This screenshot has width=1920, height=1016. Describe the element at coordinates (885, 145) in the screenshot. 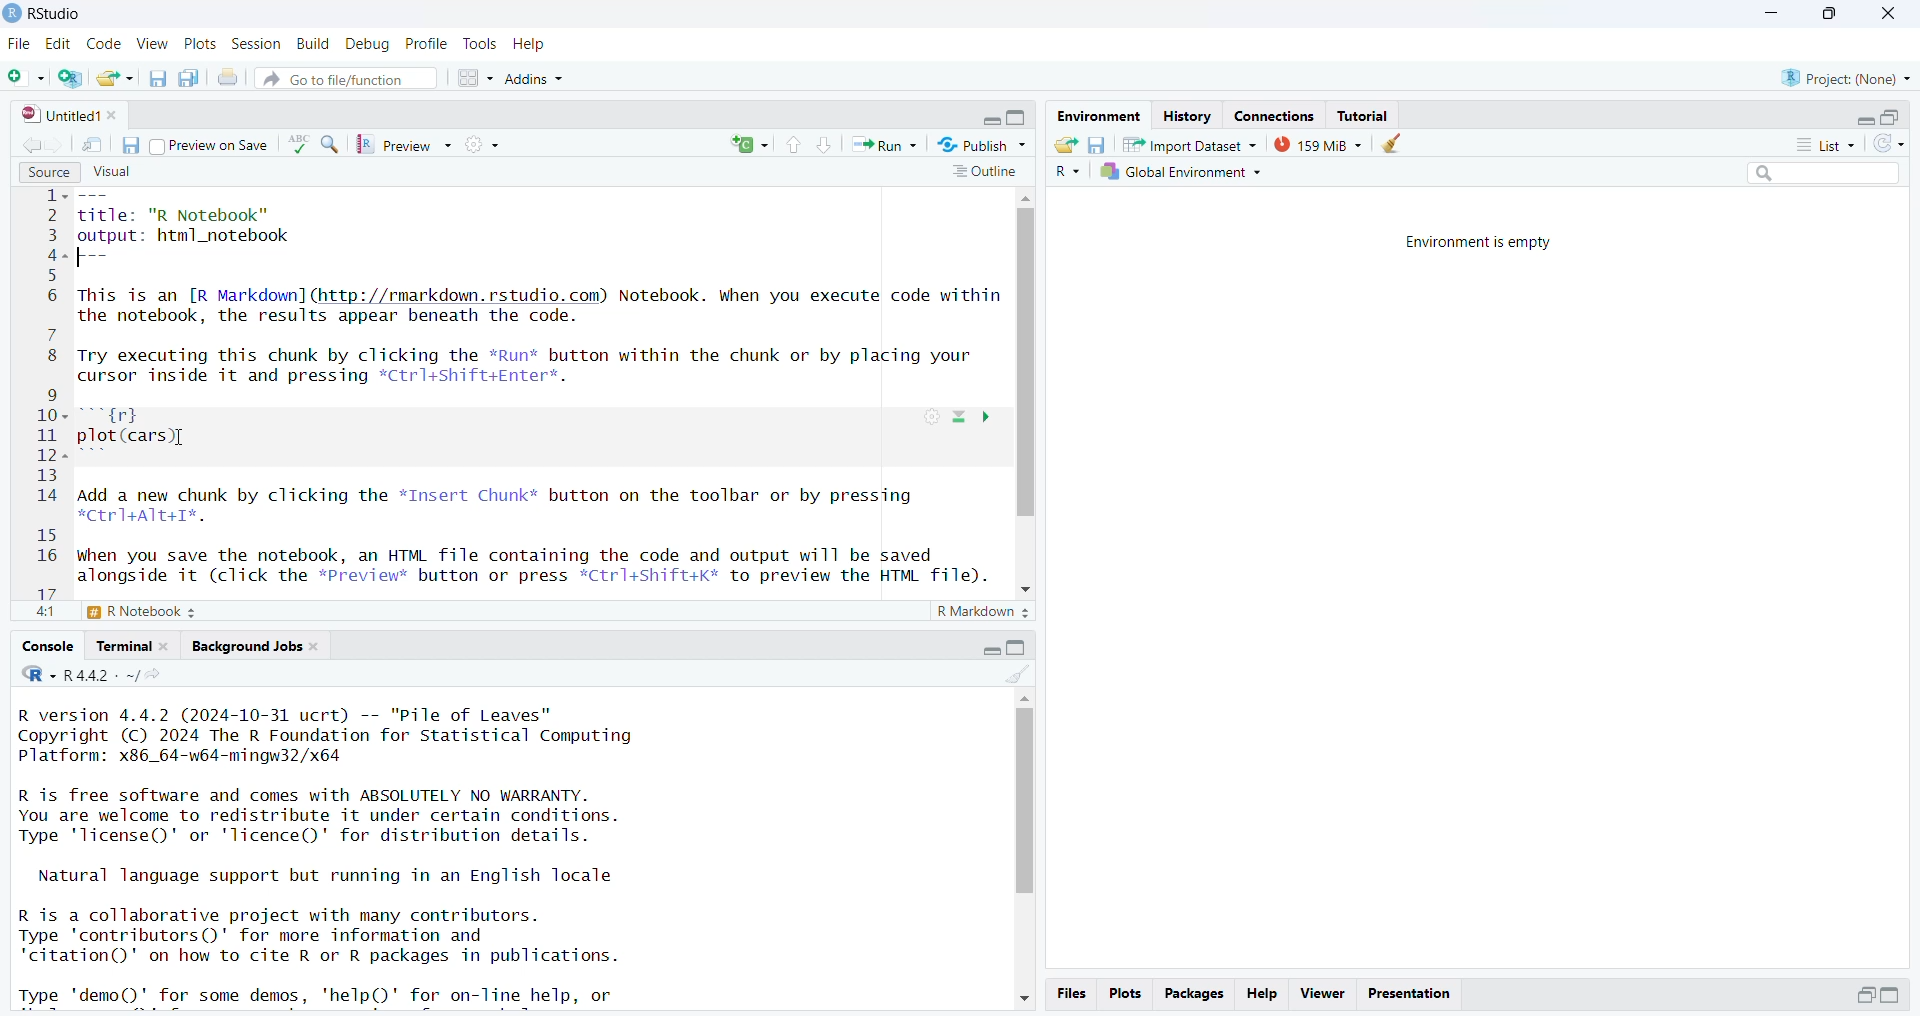

I see `run` at that location.